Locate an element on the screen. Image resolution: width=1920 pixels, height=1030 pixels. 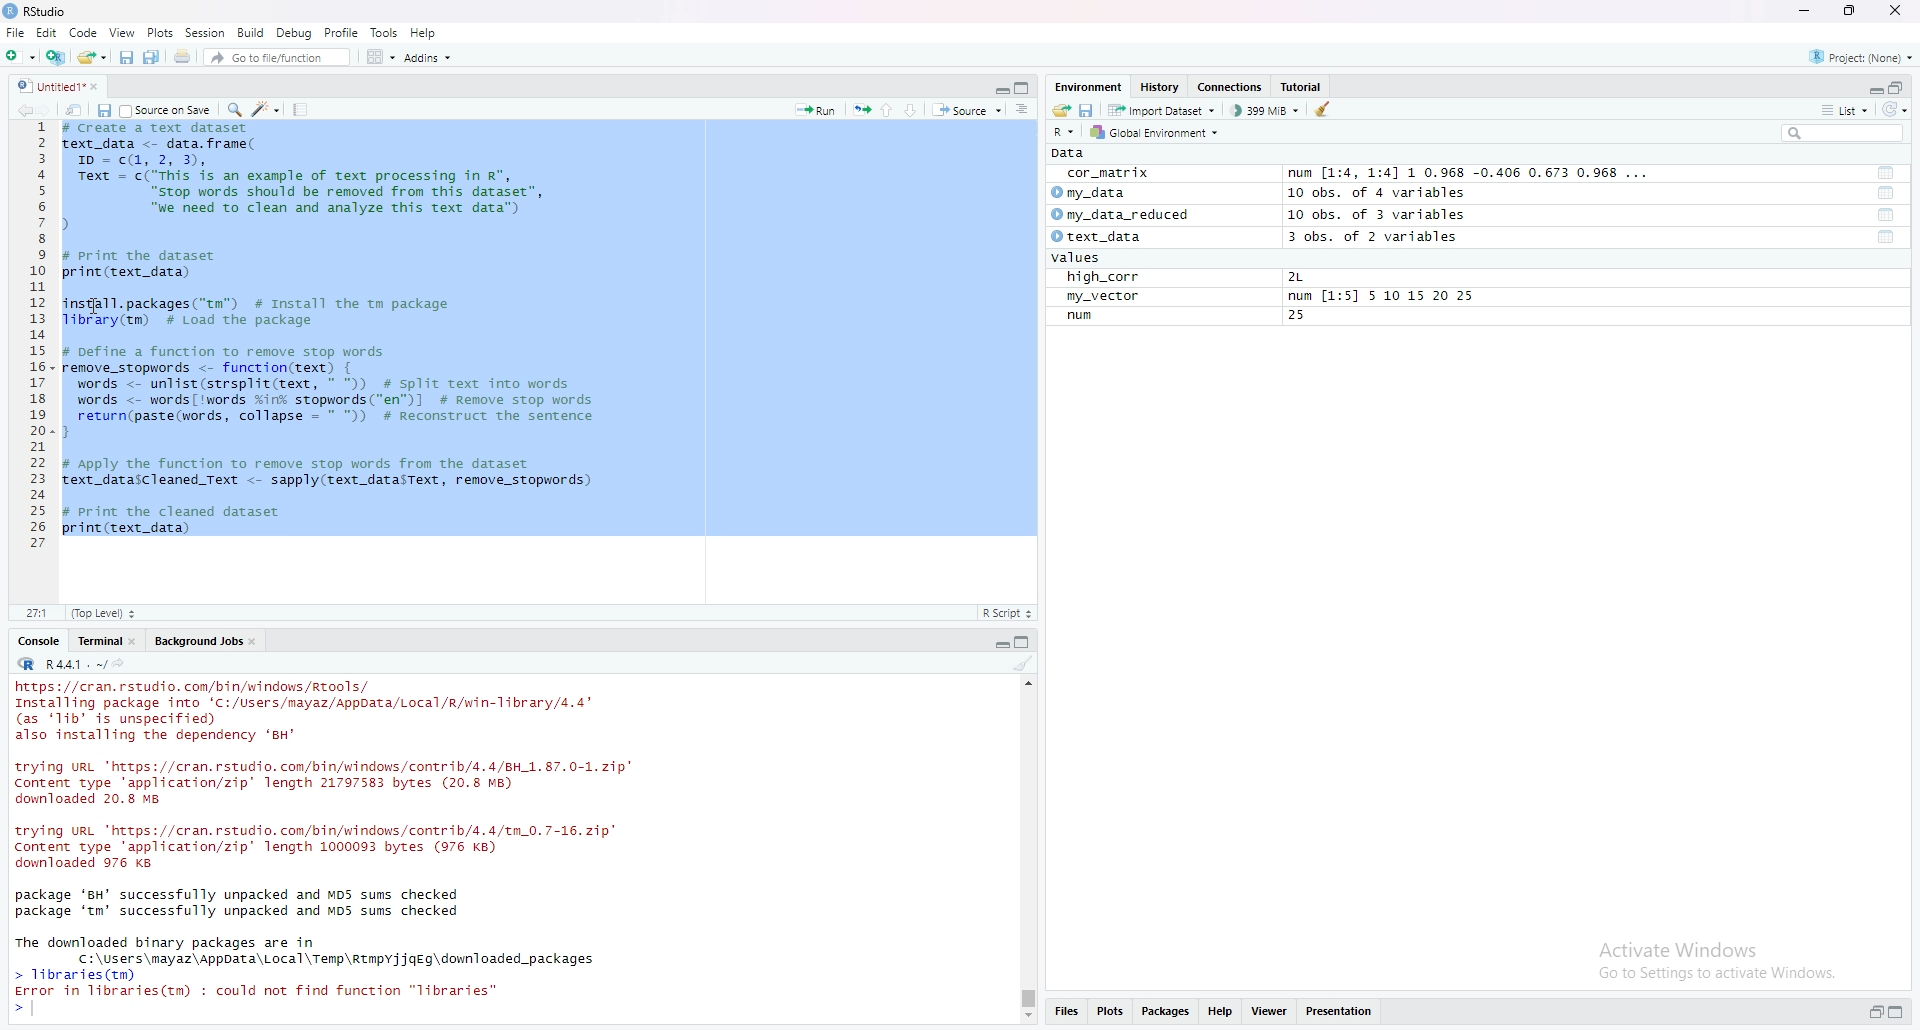
collapse is located at coordinates (1024, 90).